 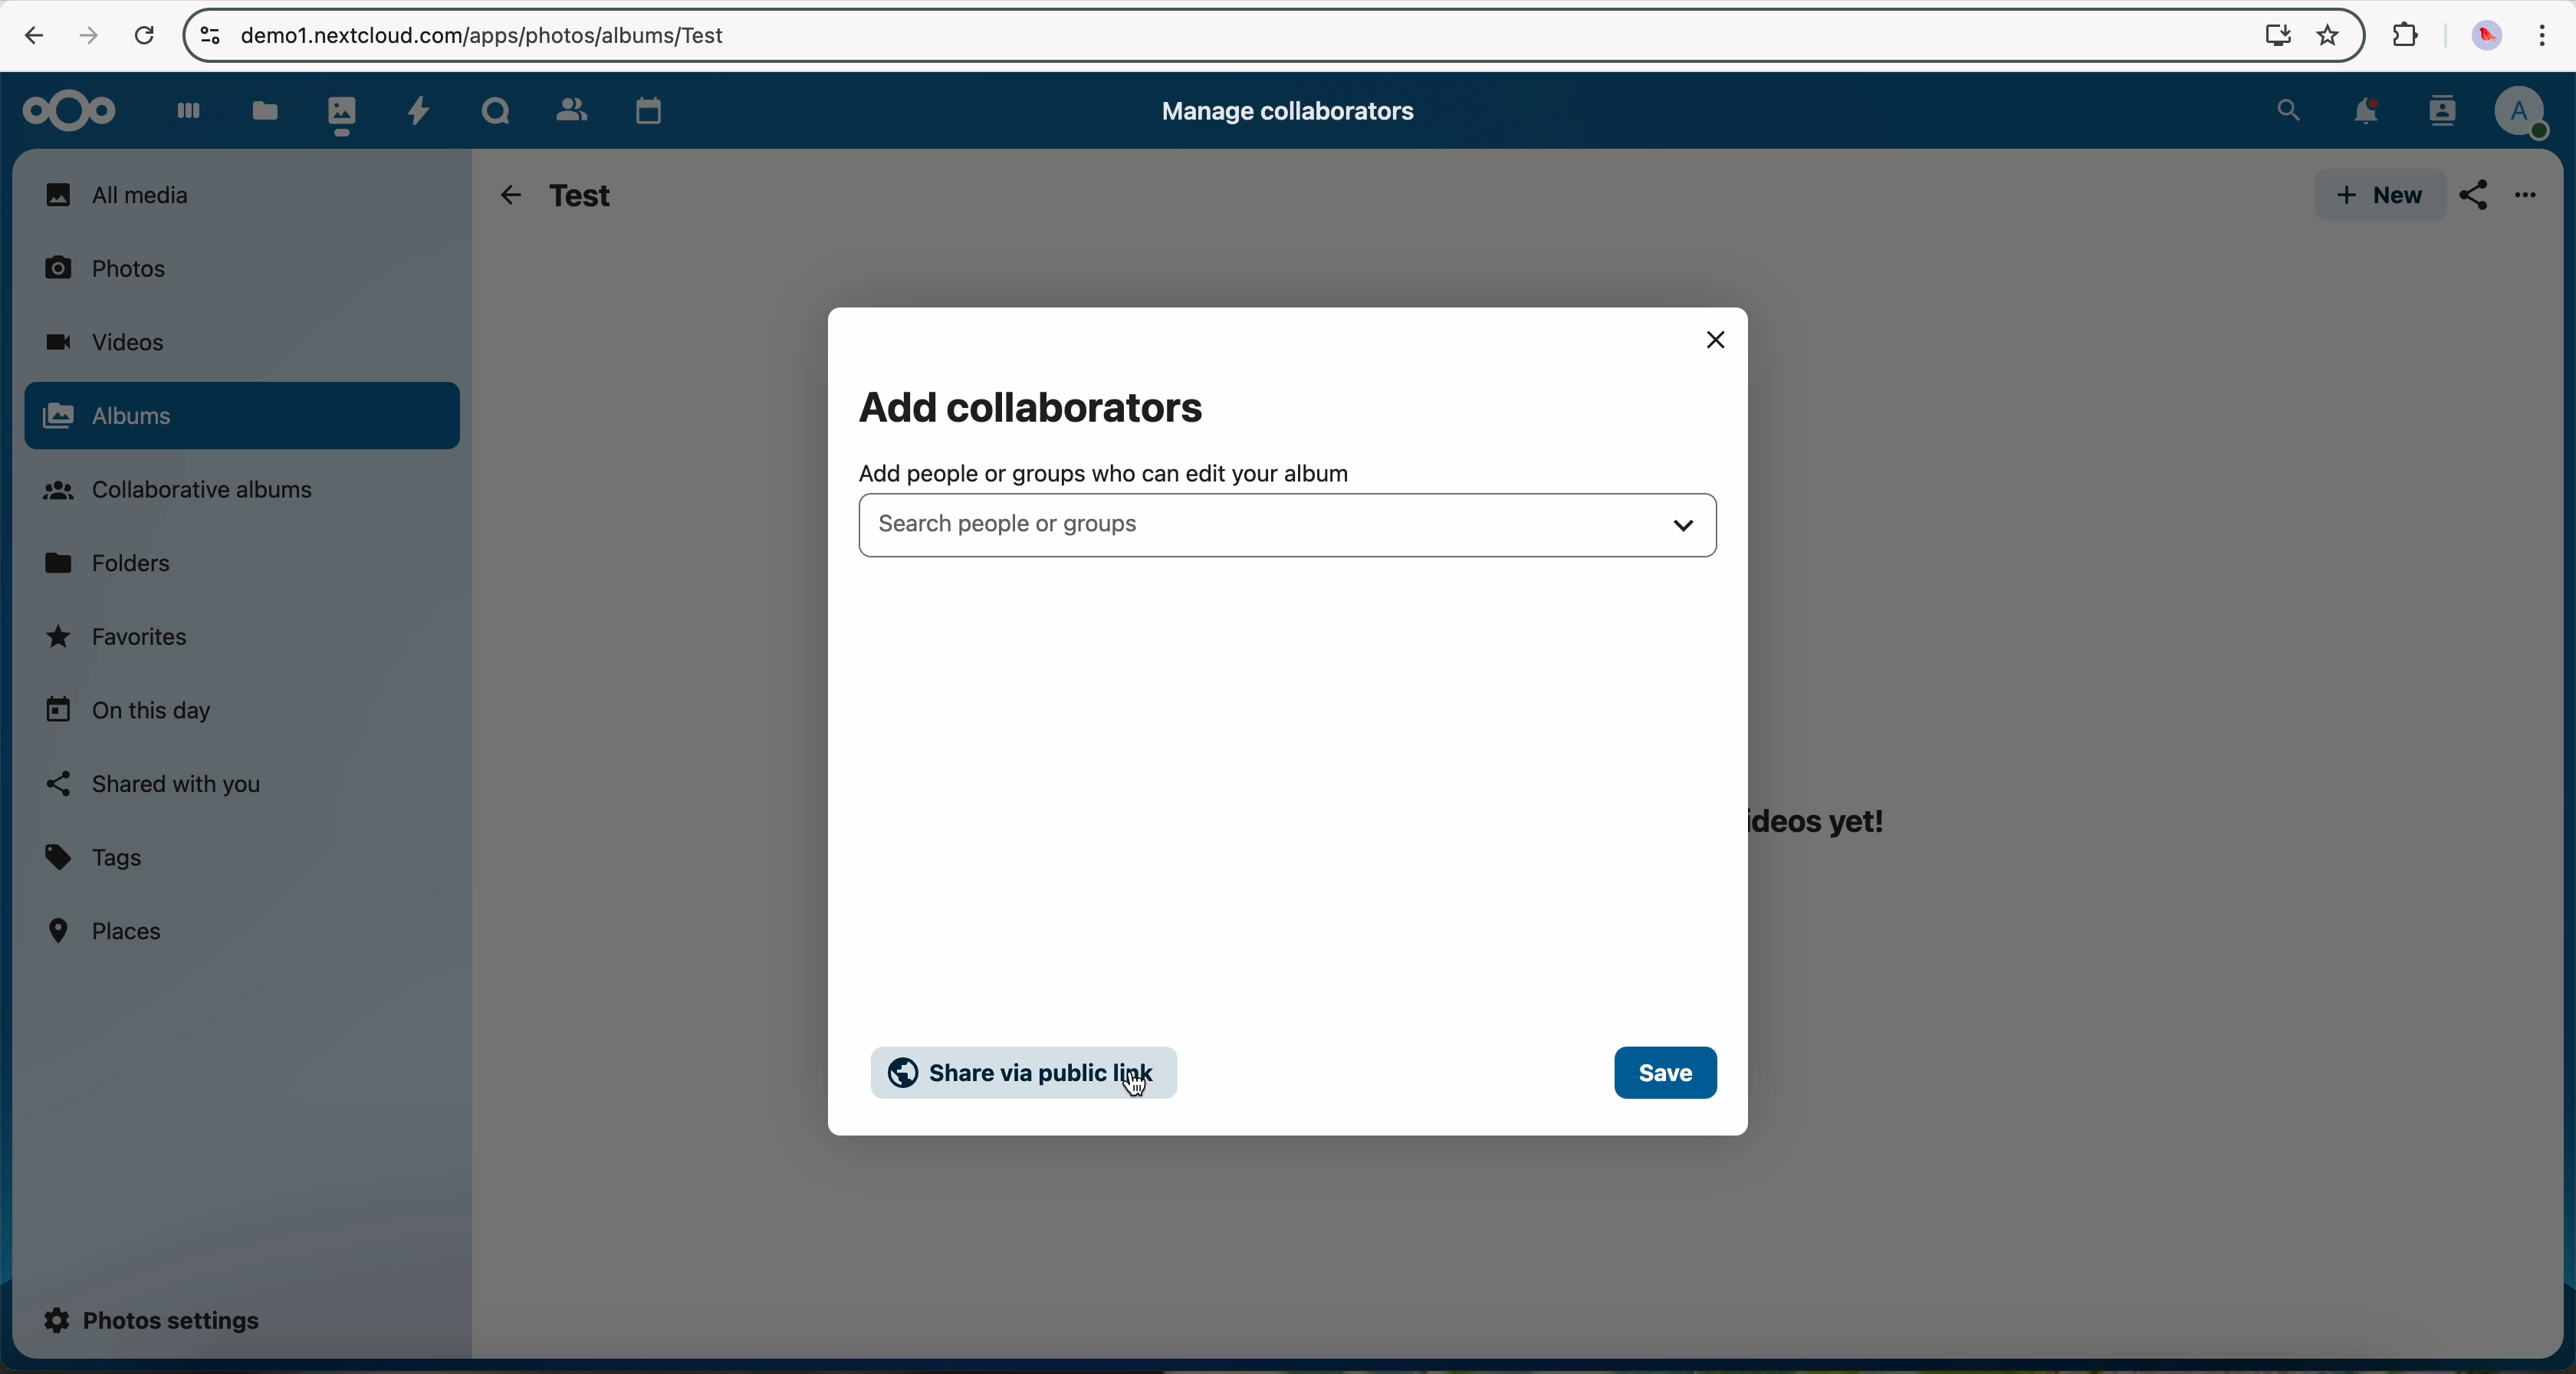 What do you see at coordinates (476, 36) in the screenshot?
I see `url` at bounding box center [476, 36].